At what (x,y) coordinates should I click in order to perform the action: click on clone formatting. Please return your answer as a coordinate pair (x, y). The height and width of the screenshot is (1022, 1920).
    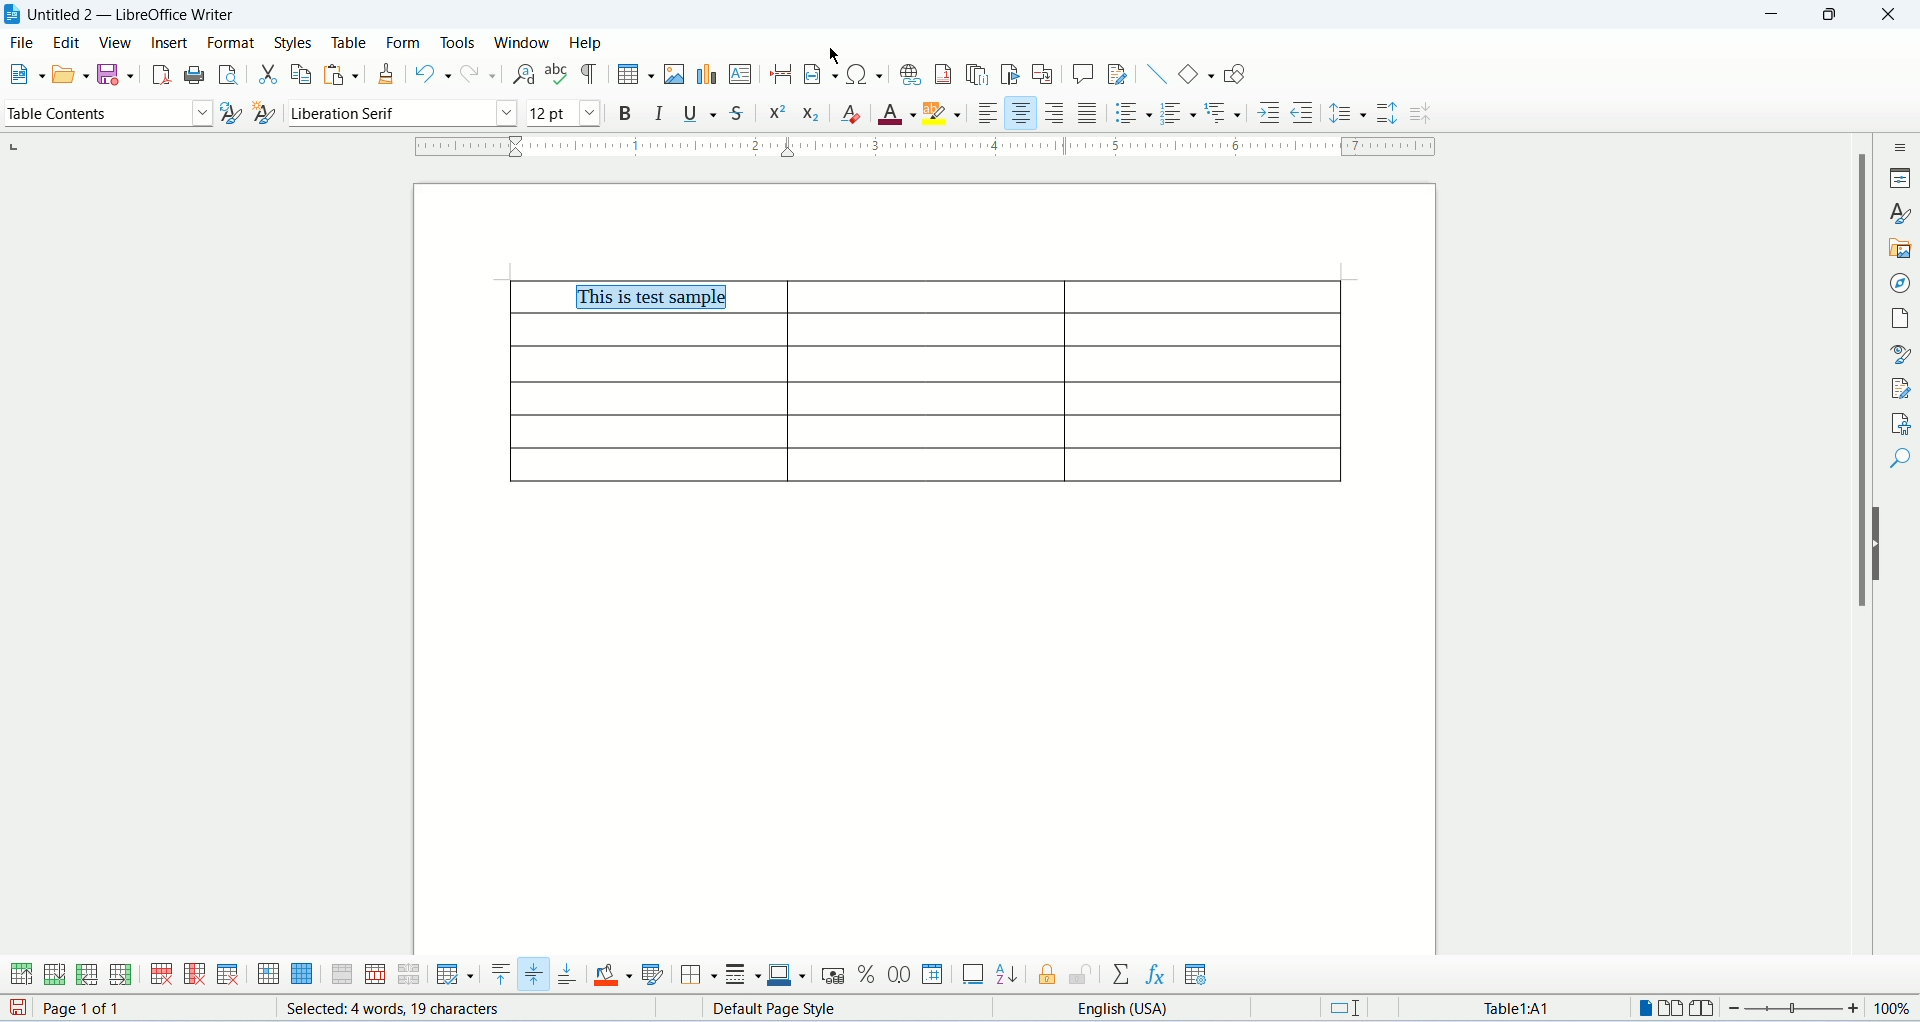
    Looking at the image, I should click on (388, 73).